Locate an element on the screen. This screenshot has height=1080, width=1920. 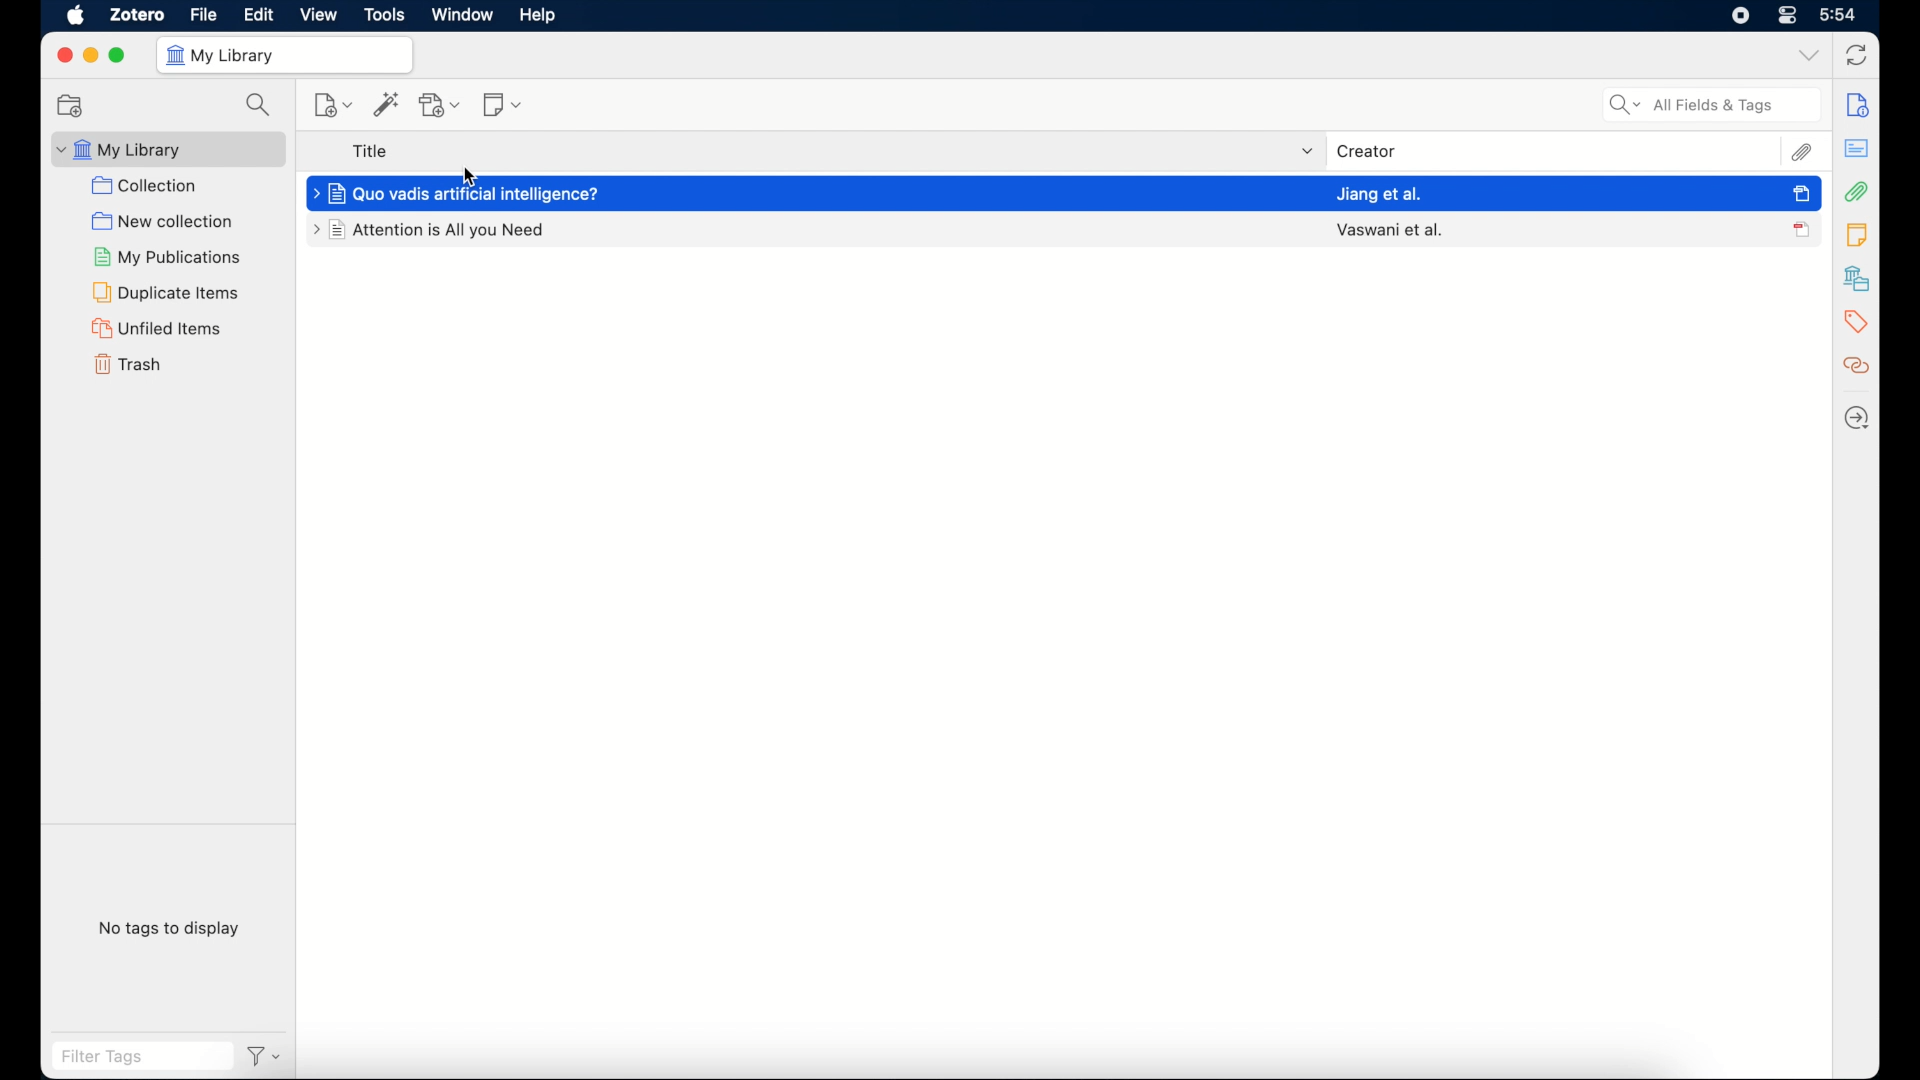
minimize is located at coordinates (91, 55).